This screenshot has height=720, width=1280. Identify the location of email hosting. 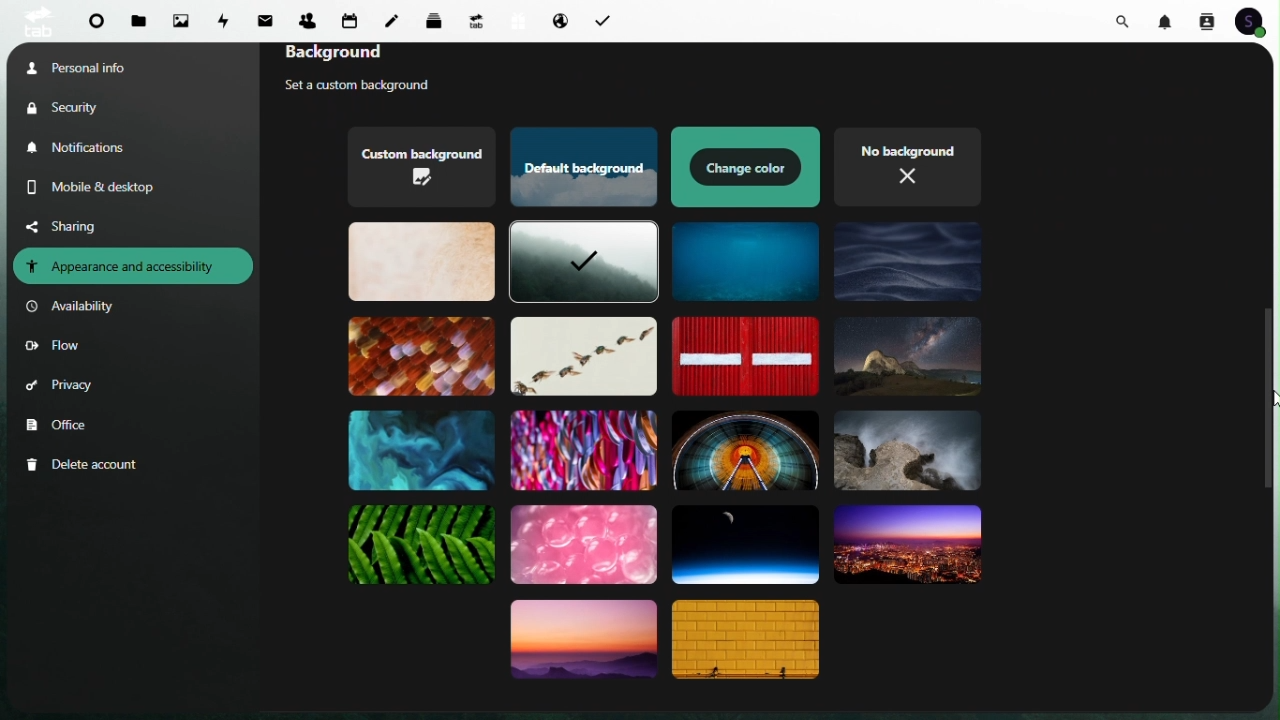
(555, 20).